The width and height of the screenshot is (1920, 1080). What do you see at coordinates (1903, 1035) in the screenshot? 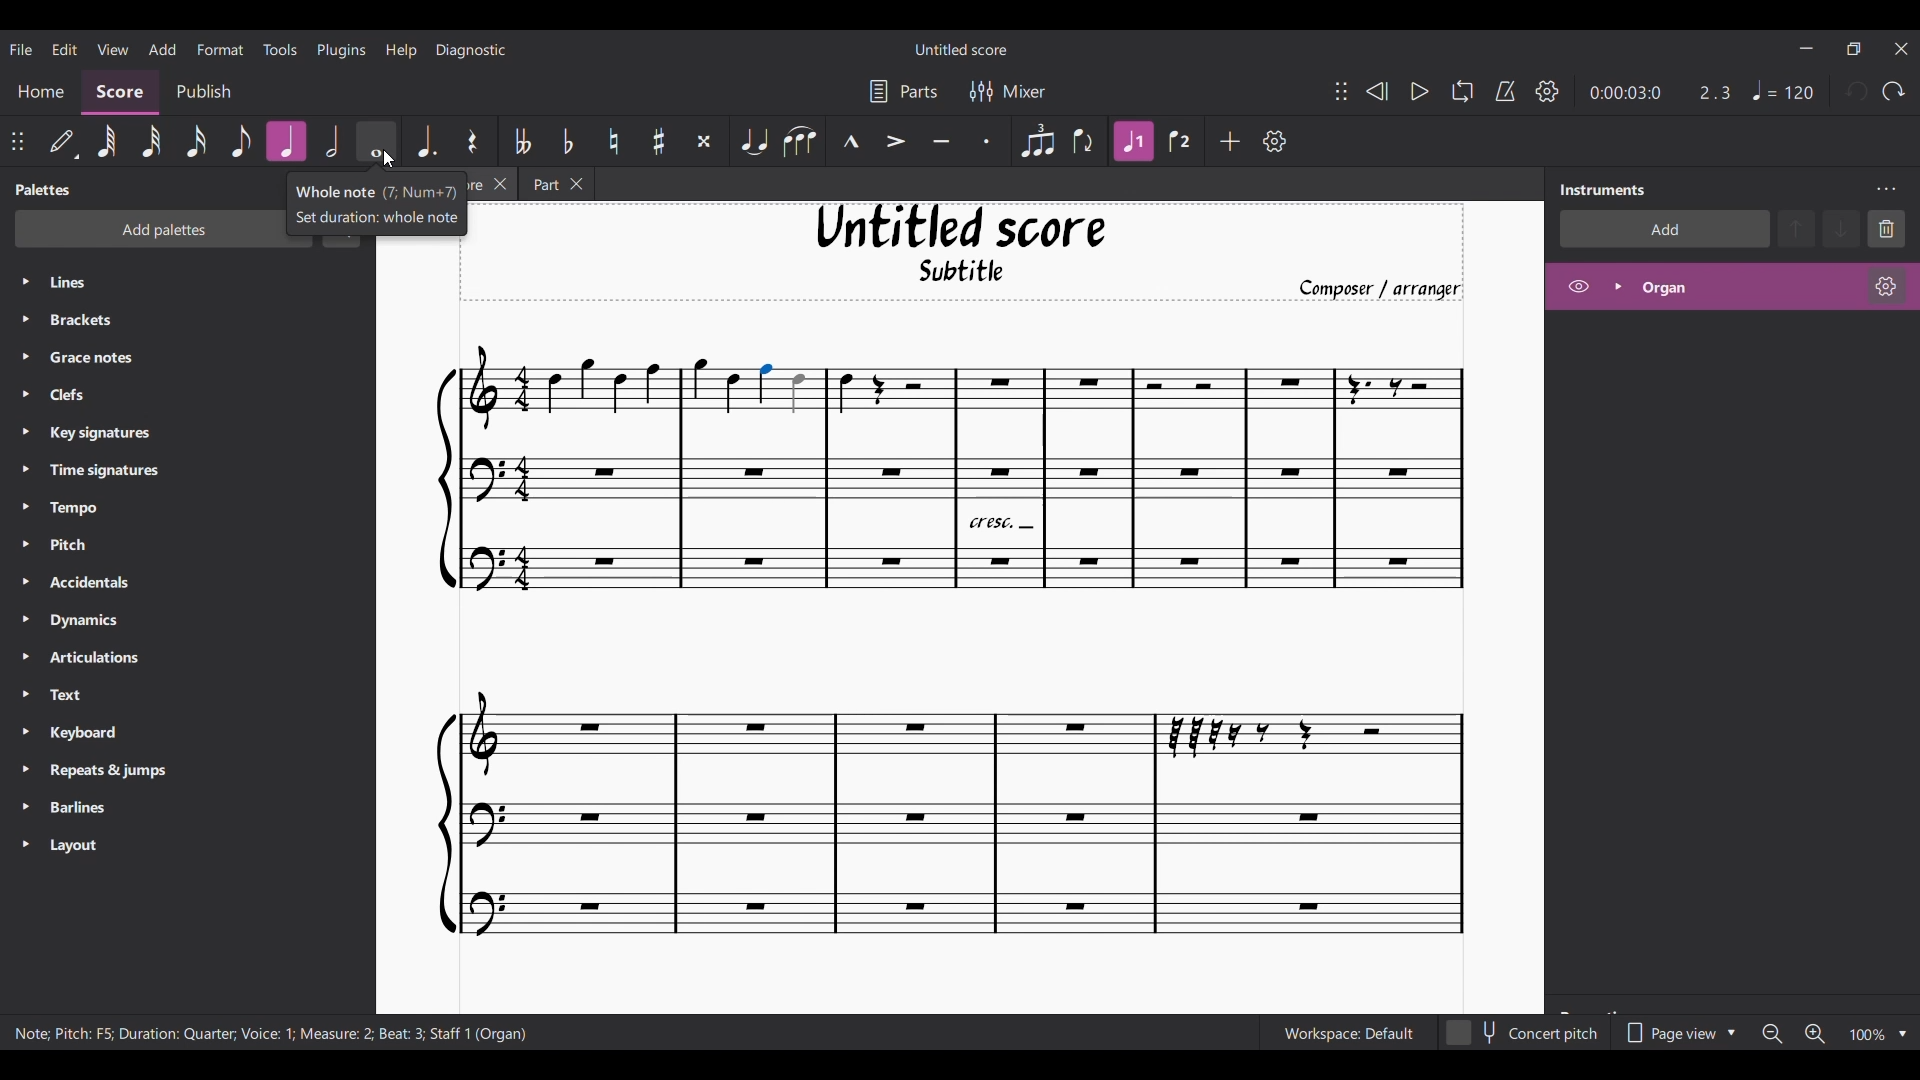
I see `Zoom options` at bounding box center [1903, 1035].